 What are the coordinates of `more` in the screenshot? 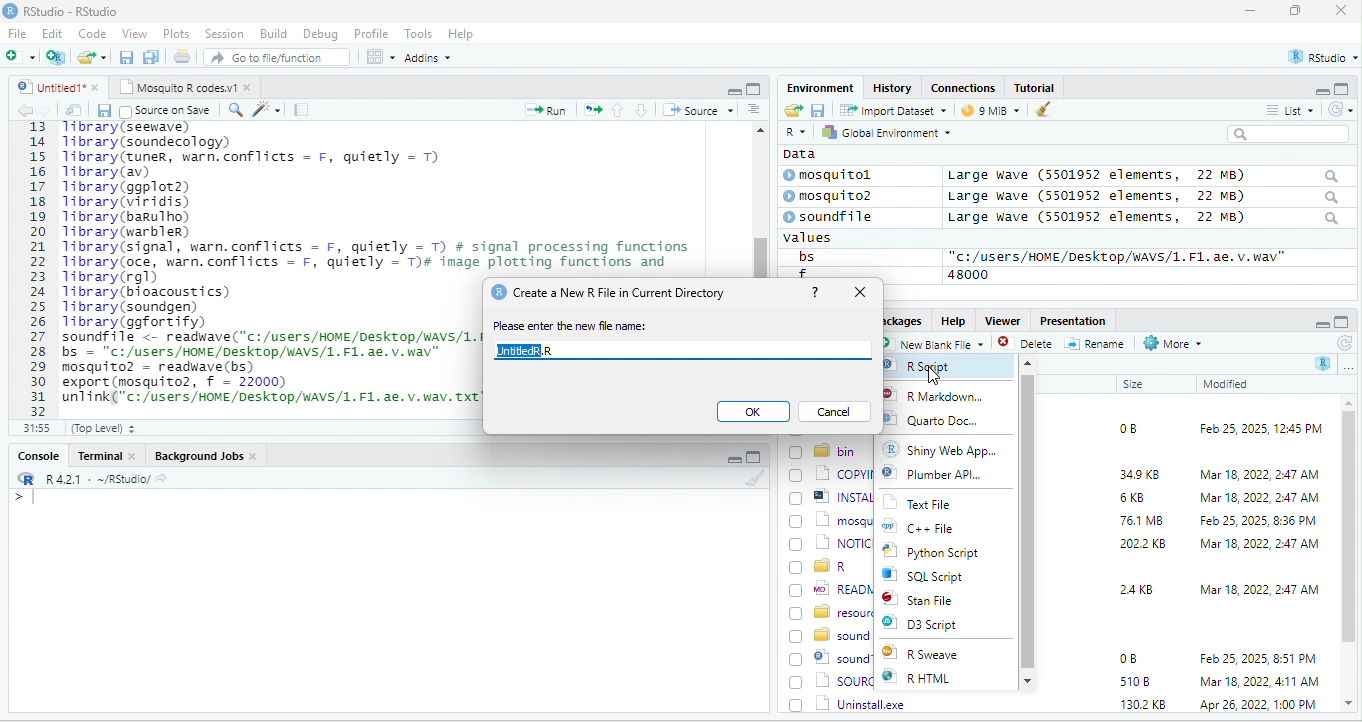 It's located at (1348, 366).